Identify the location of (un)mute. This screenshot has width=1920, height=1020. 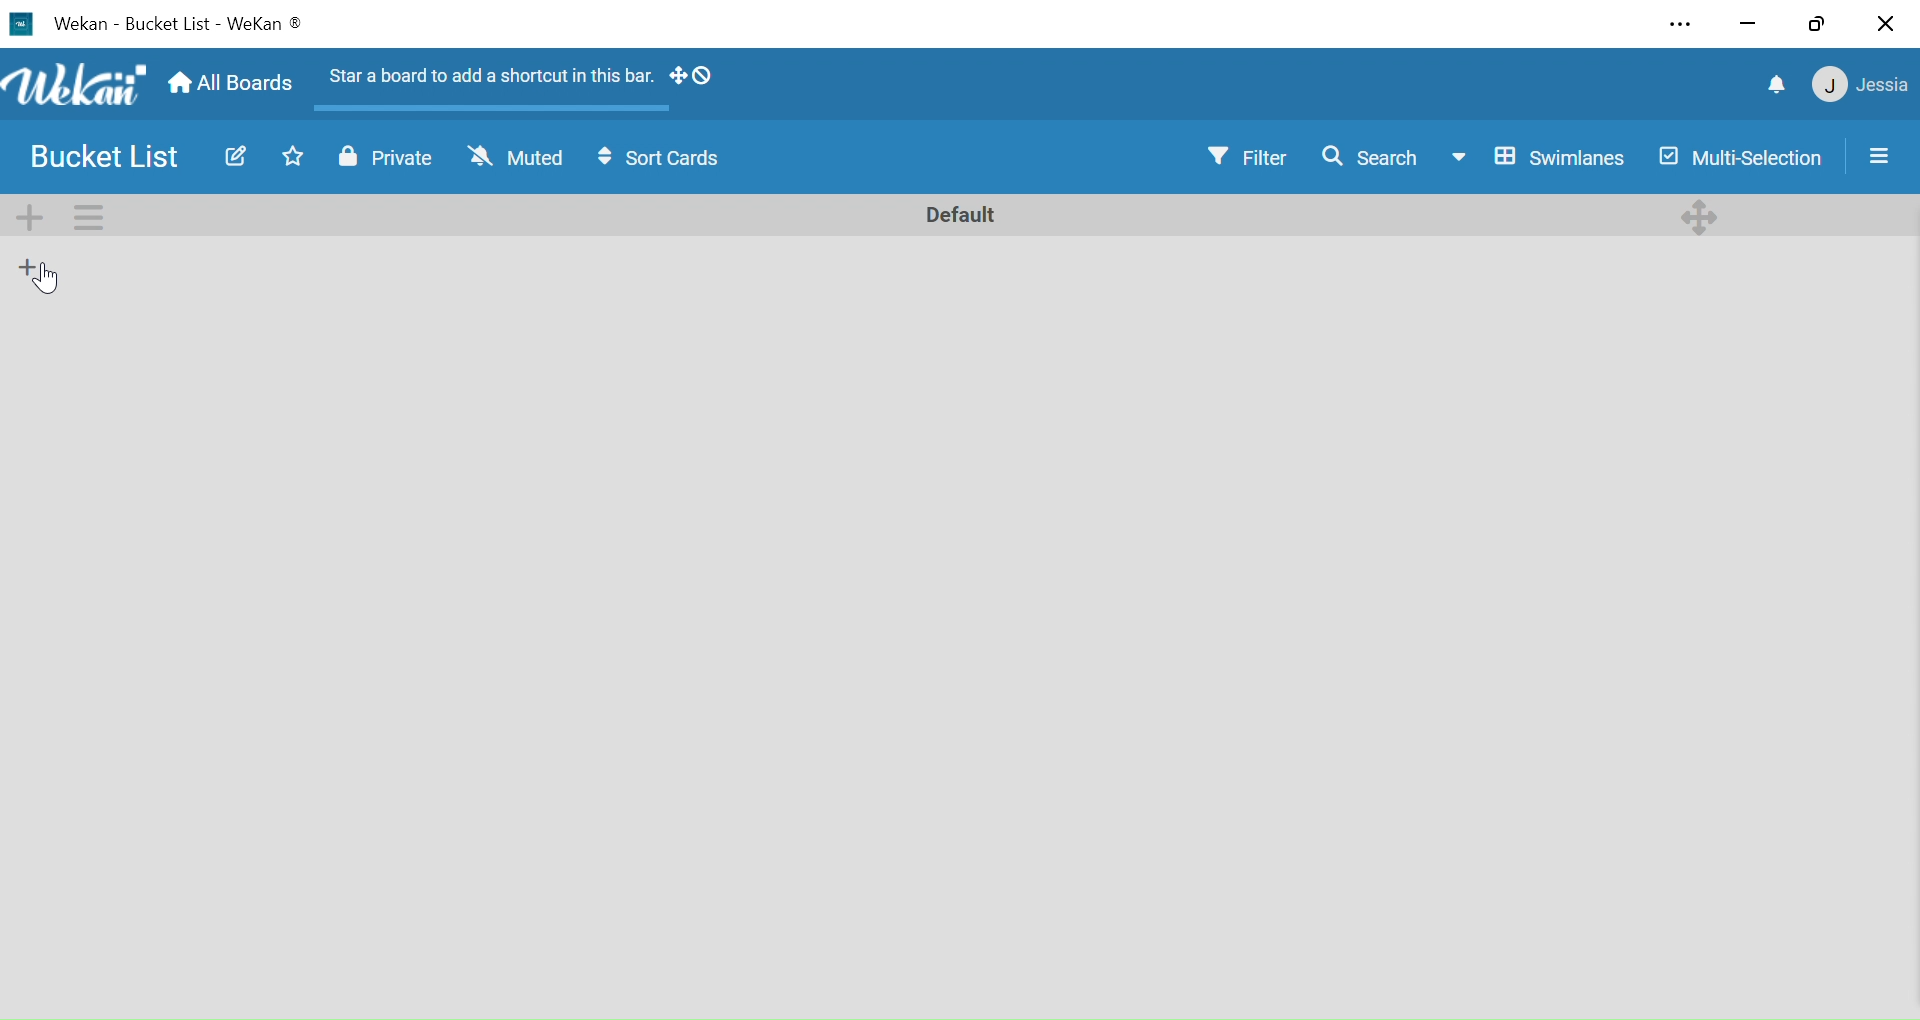
(515, 161).